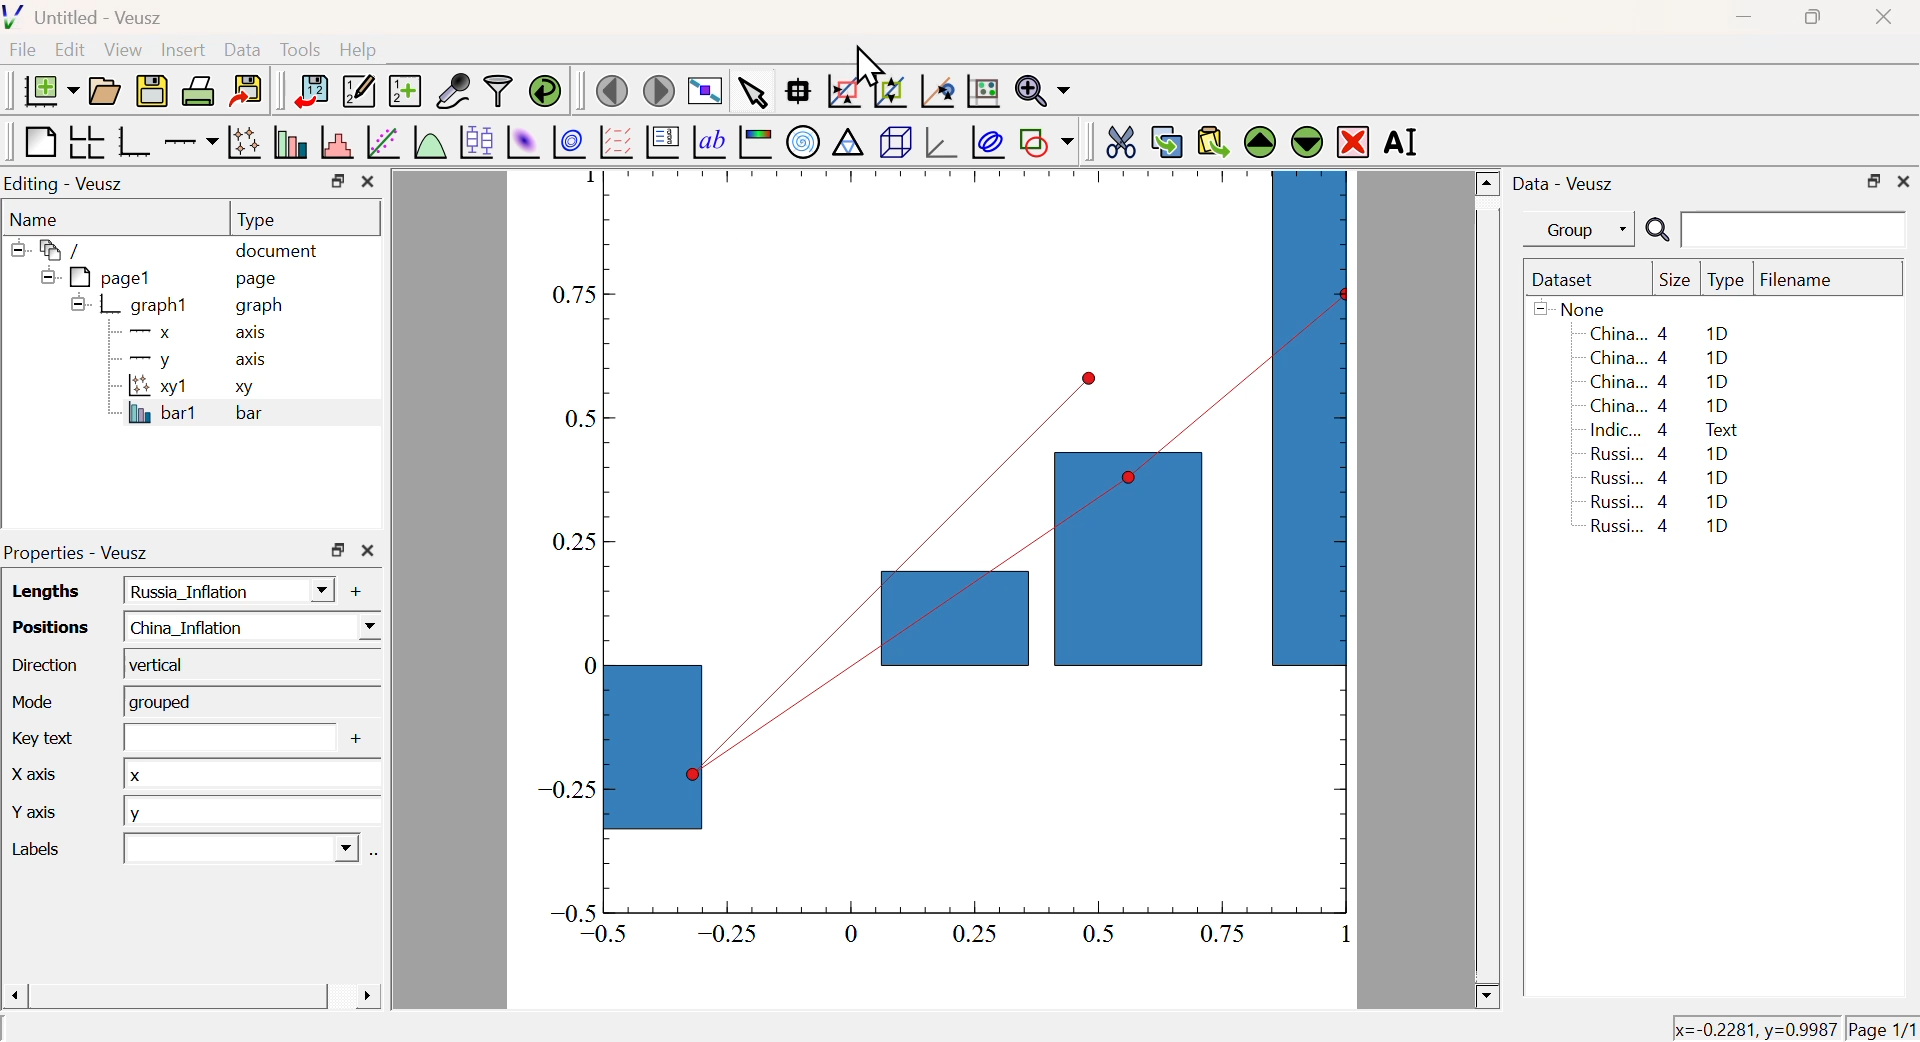 The height and width of the screenshot is (1042, 1920). I want to click on Plot bar charts, so click(290, 142).